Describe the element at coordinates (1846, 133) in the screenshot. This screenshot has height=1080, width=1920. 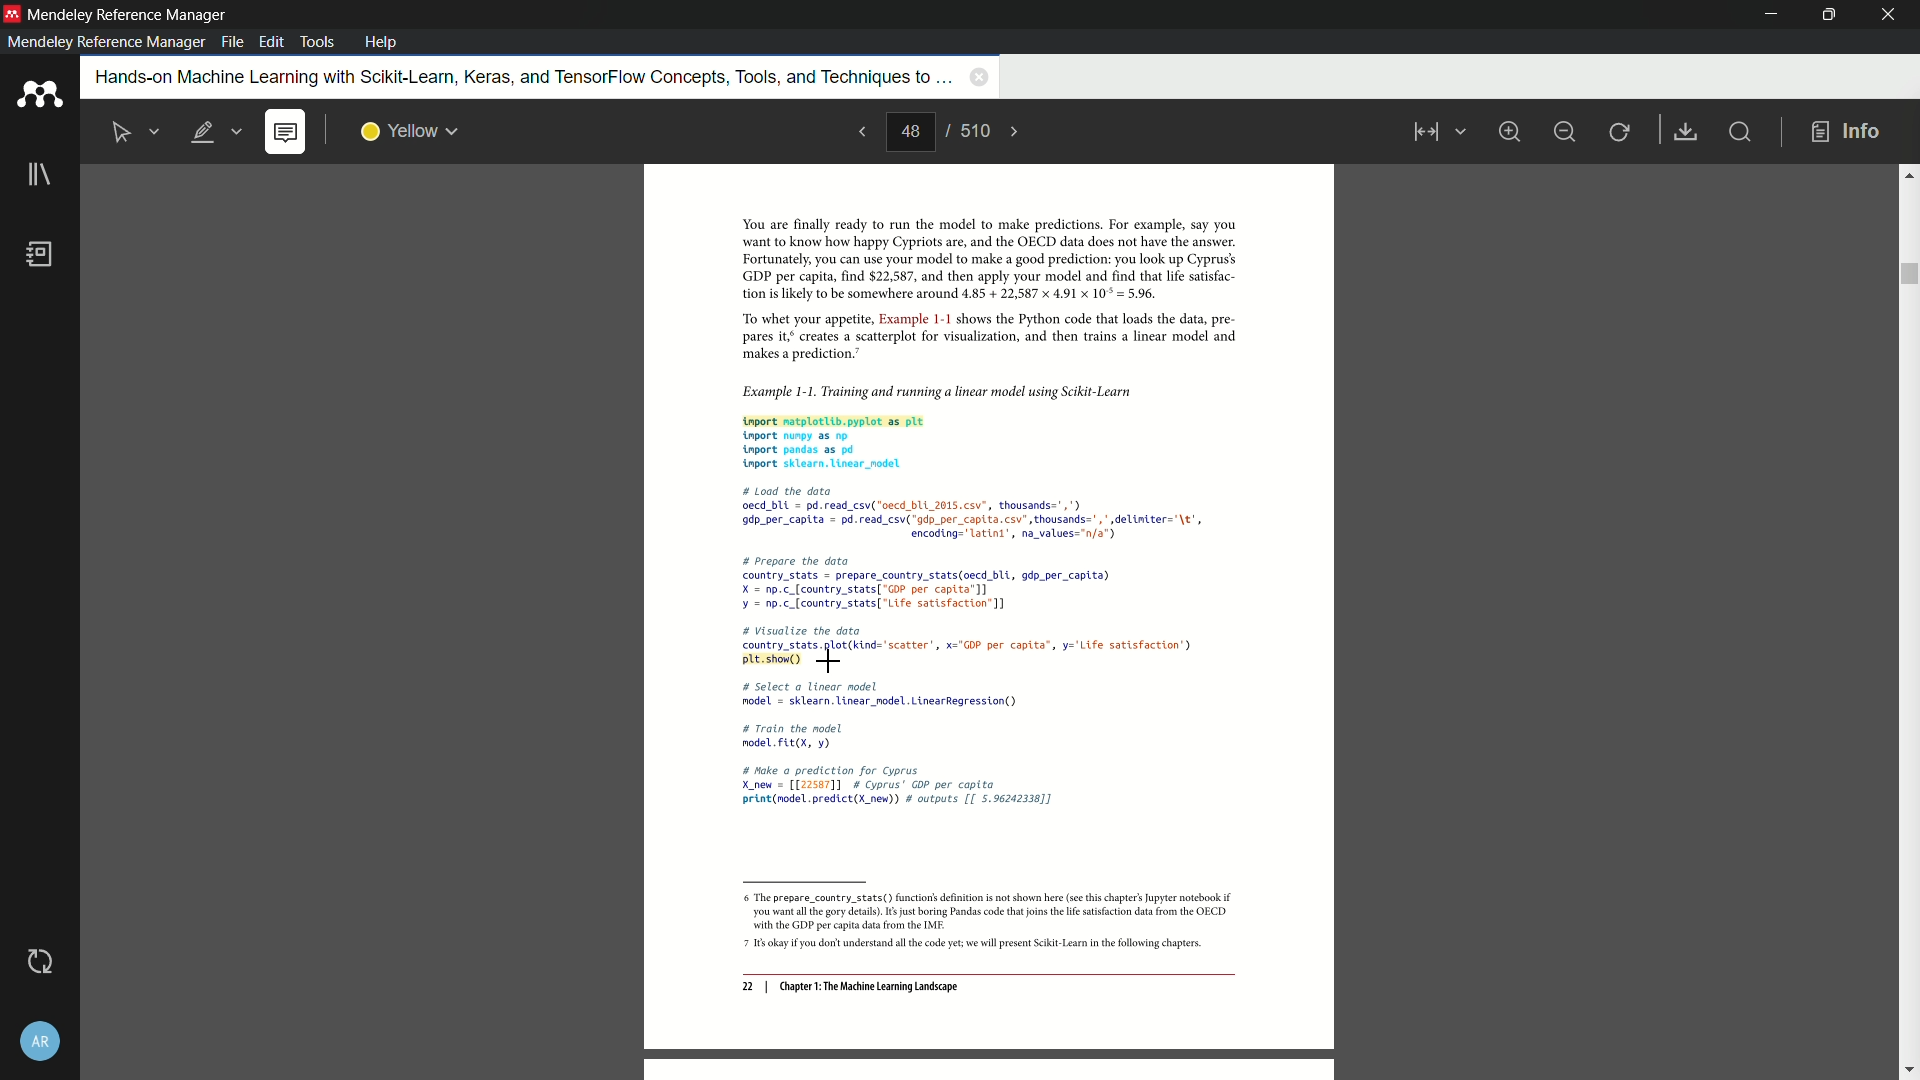
I see `info` at that location.